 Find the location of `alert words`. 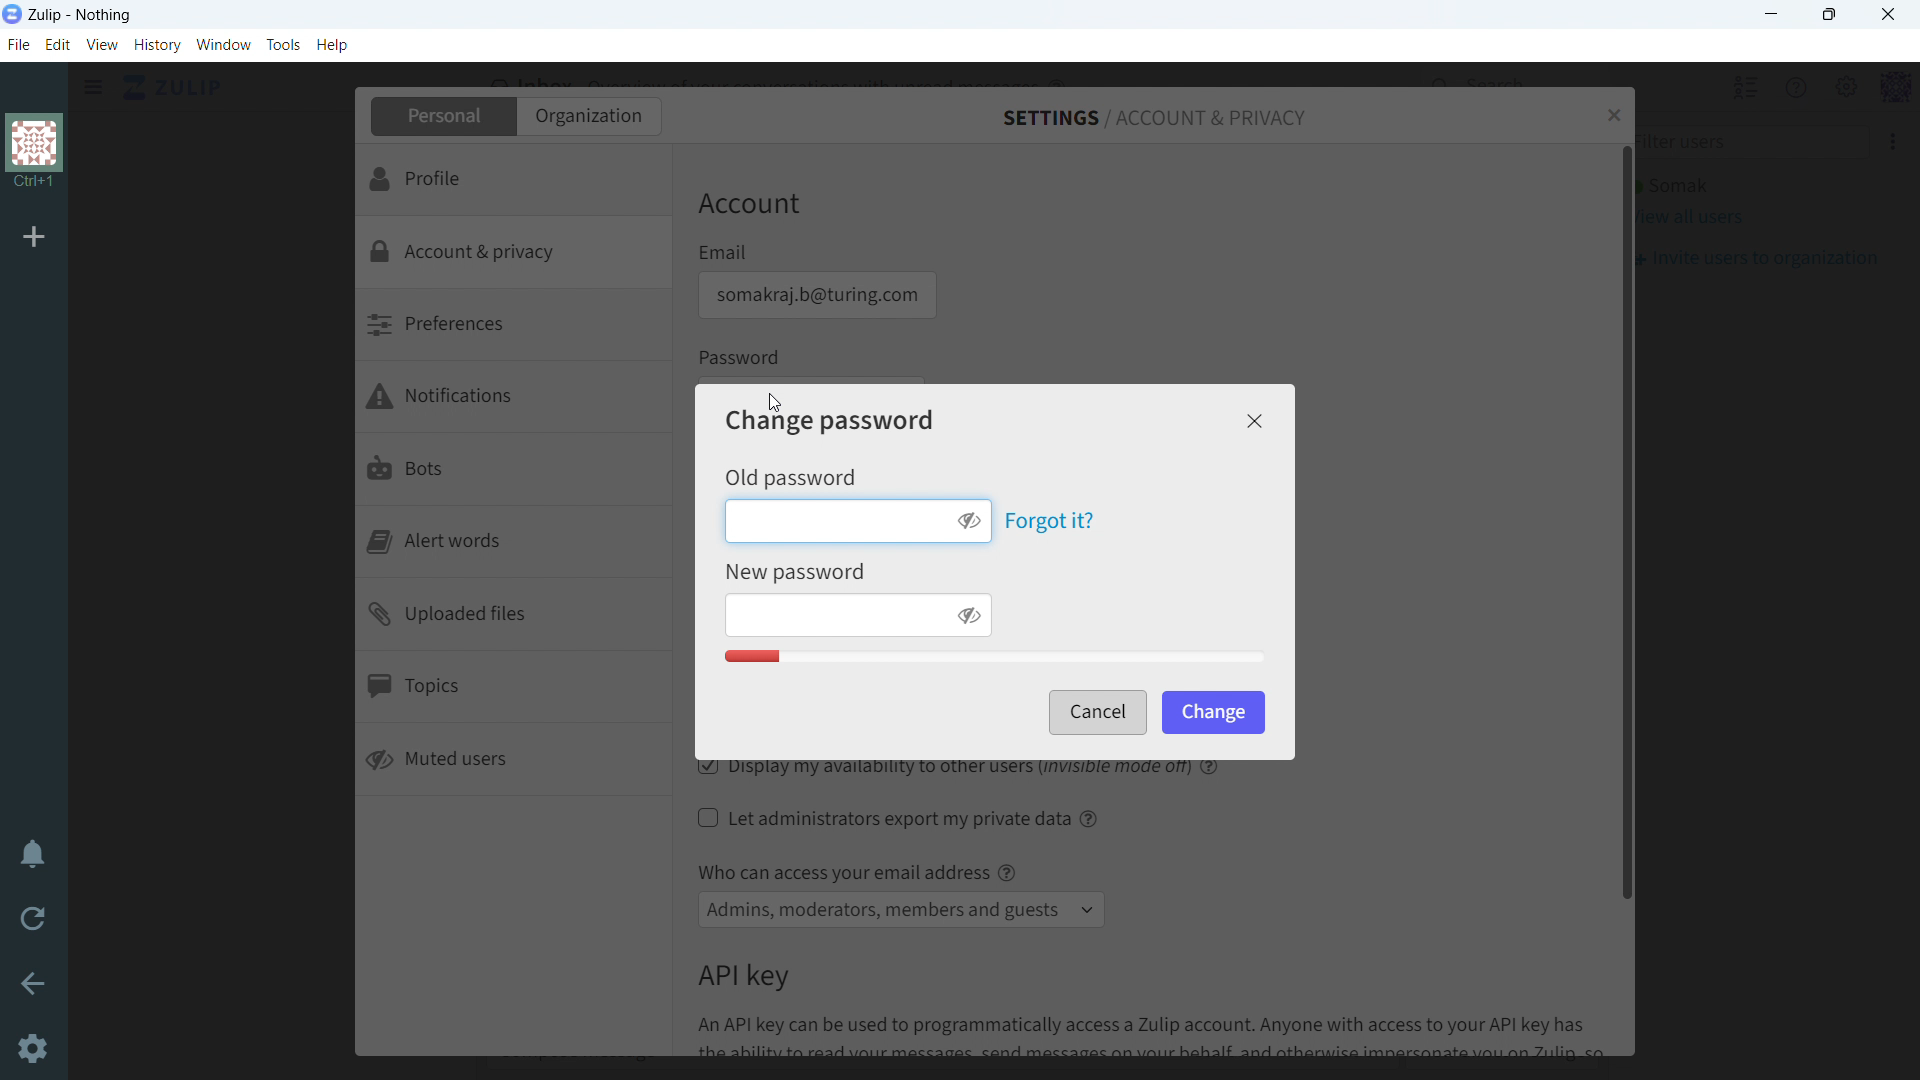

alert words is located at coordinates (515, 542).